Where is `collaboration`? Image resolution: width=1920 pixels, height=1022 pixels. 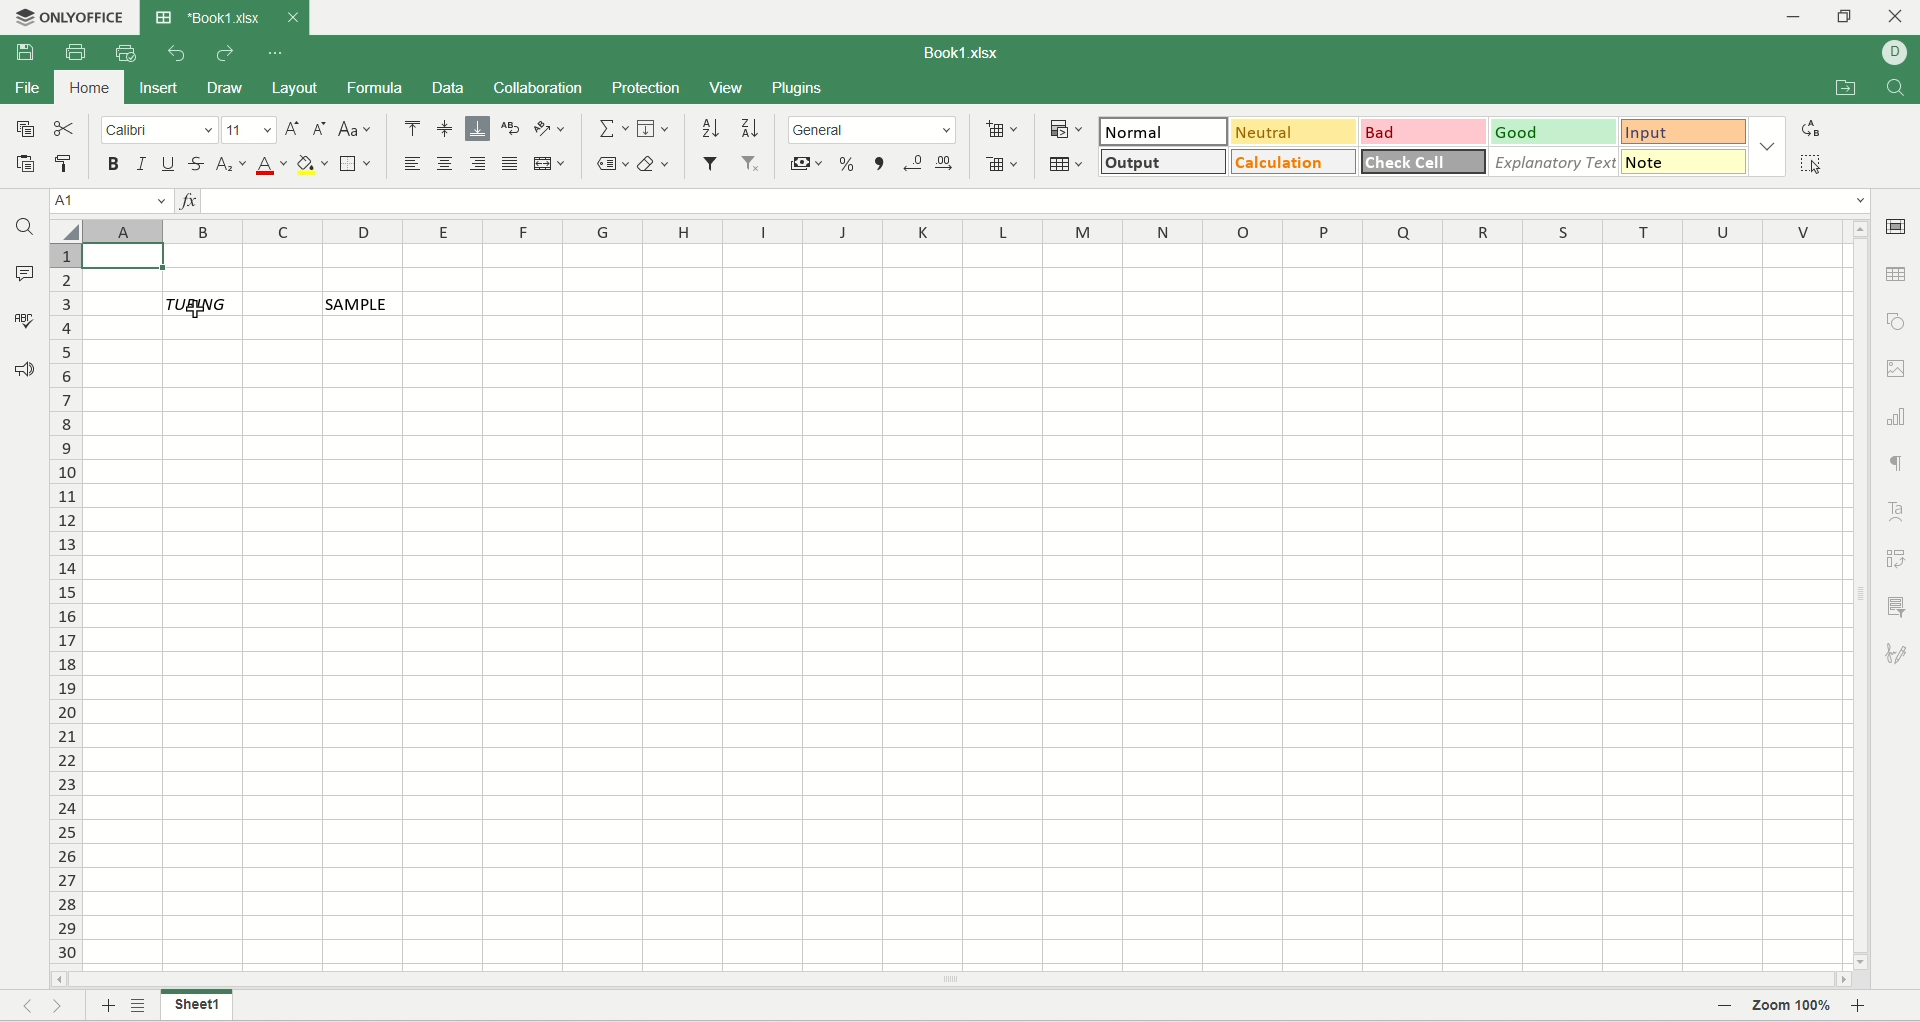 collaboration is located at coordinates (543, 90).